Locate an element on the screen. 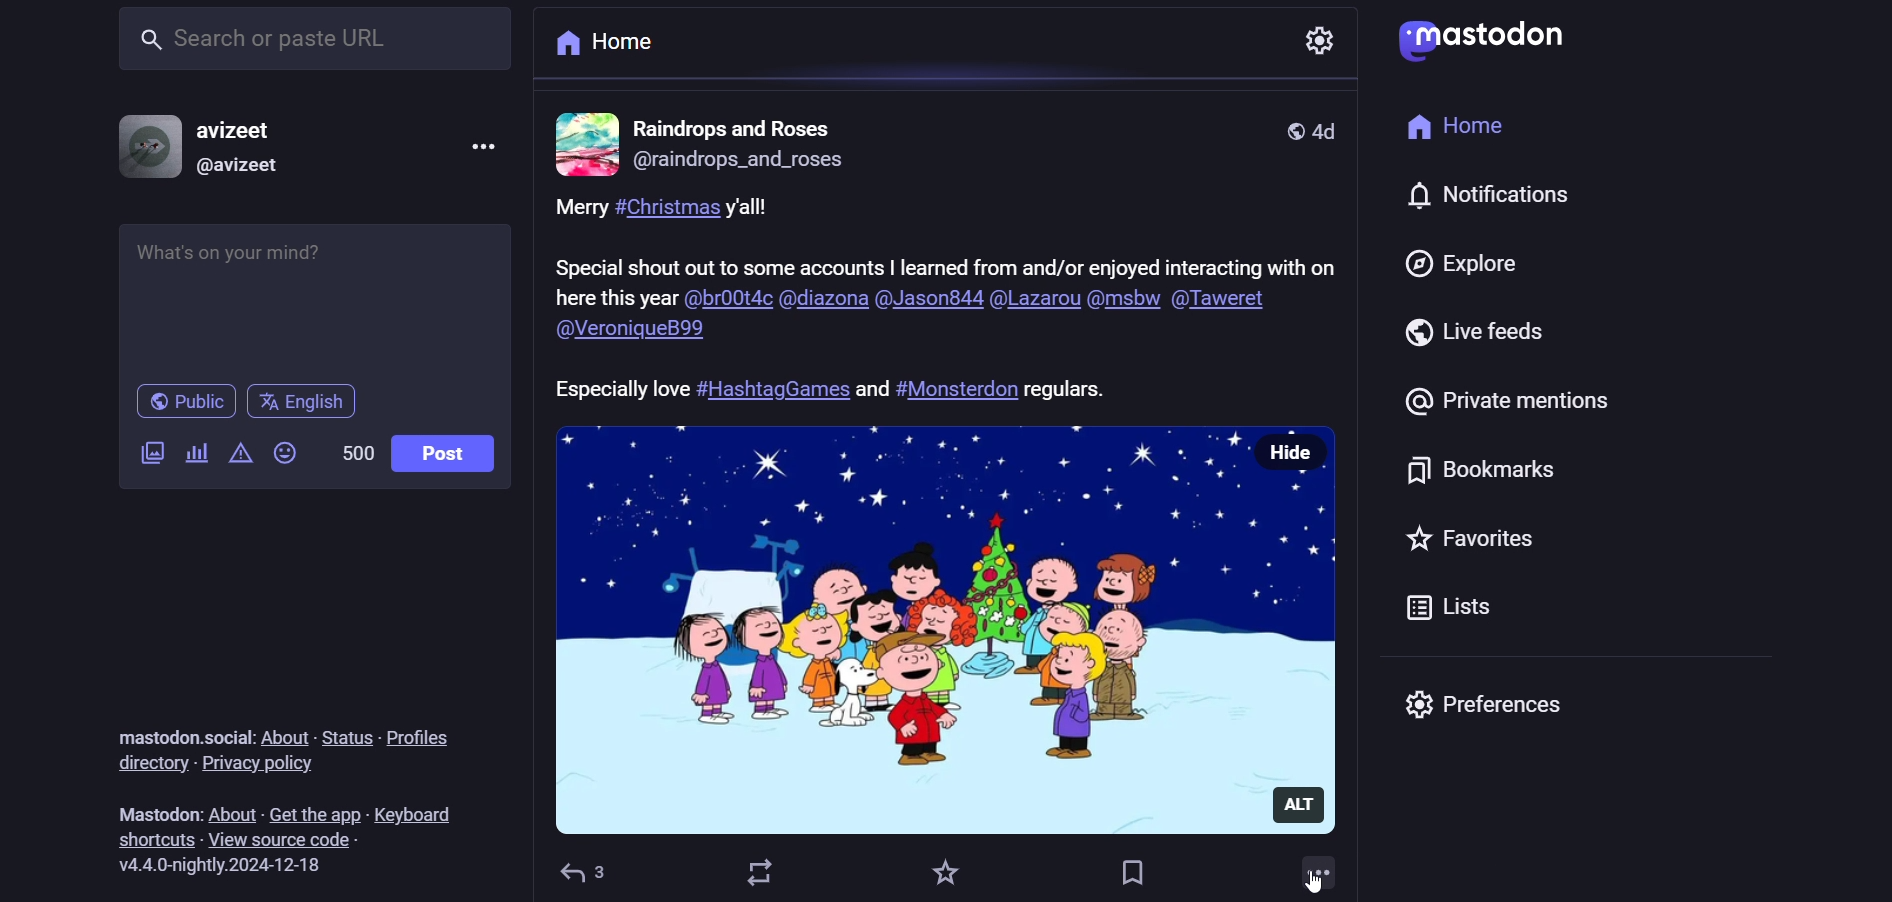  @br00t4c is located at coordinates (726, 299).